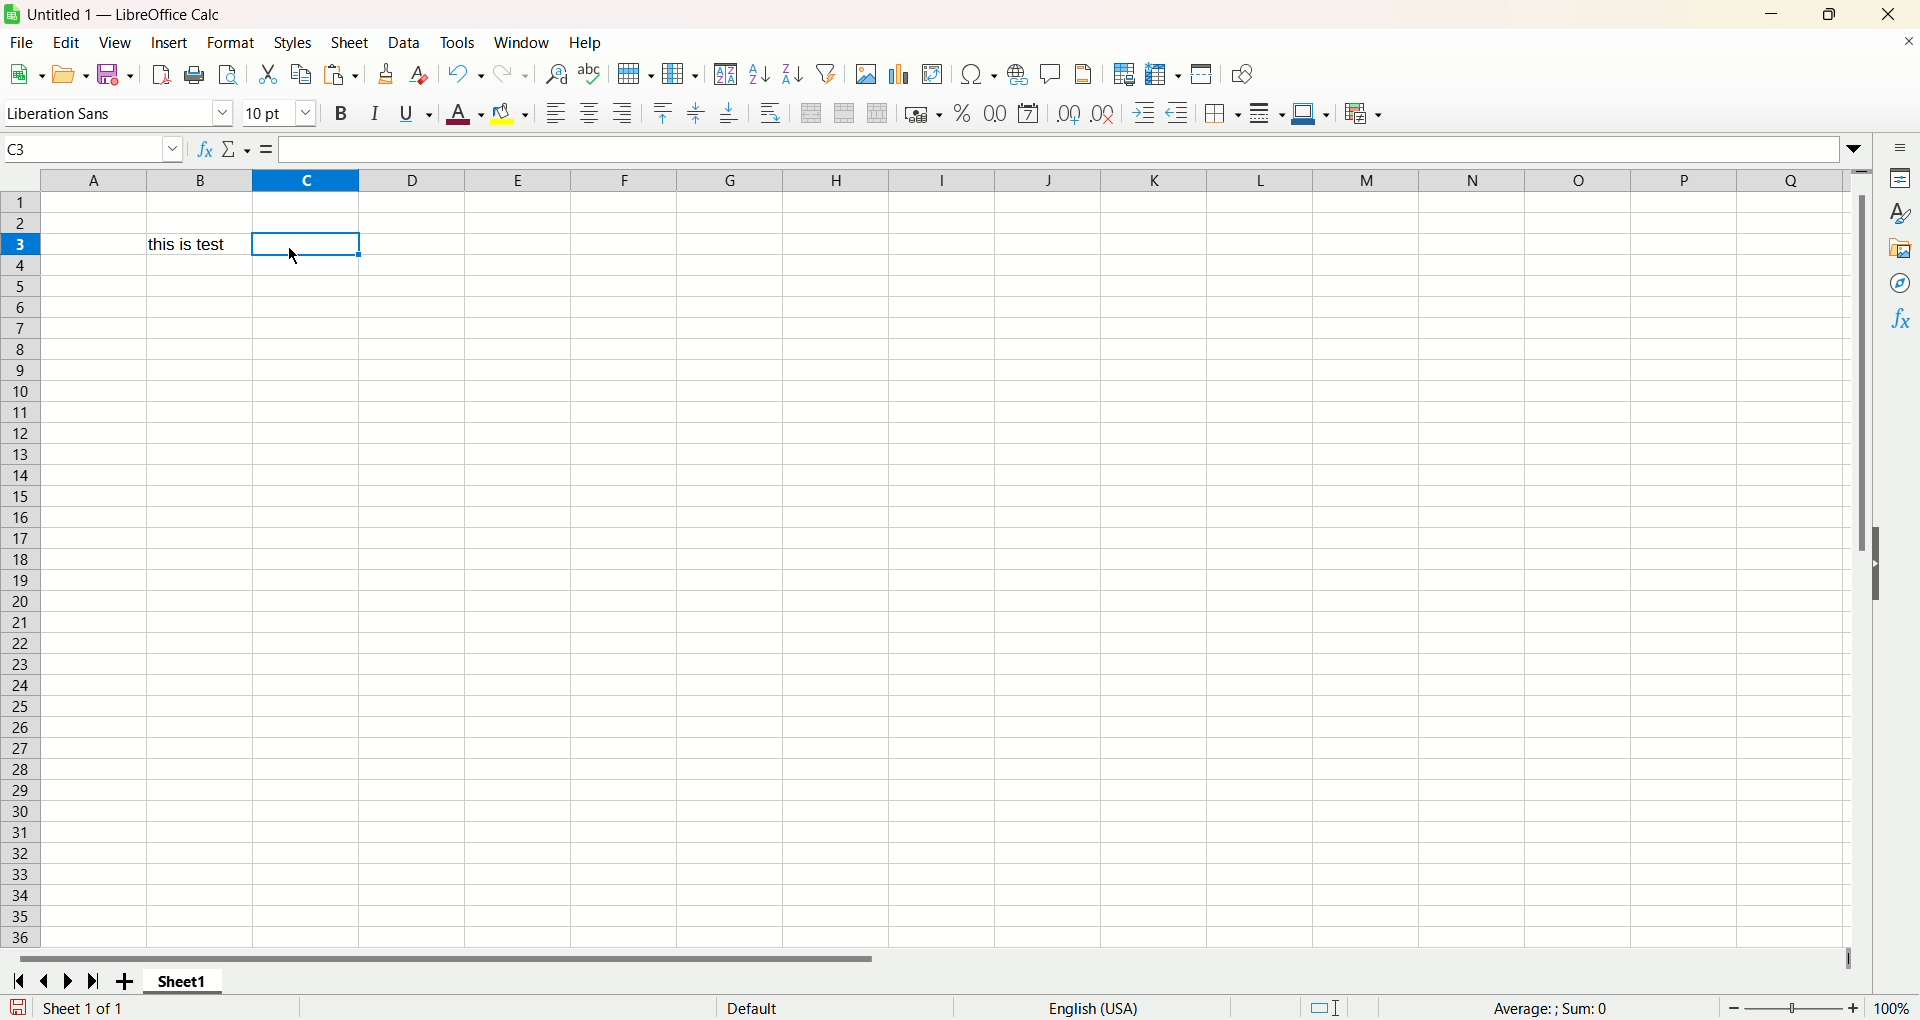 The width and height of the screenshot is (1920, 1020). I want to click on export as pdf, so click(160, 75).